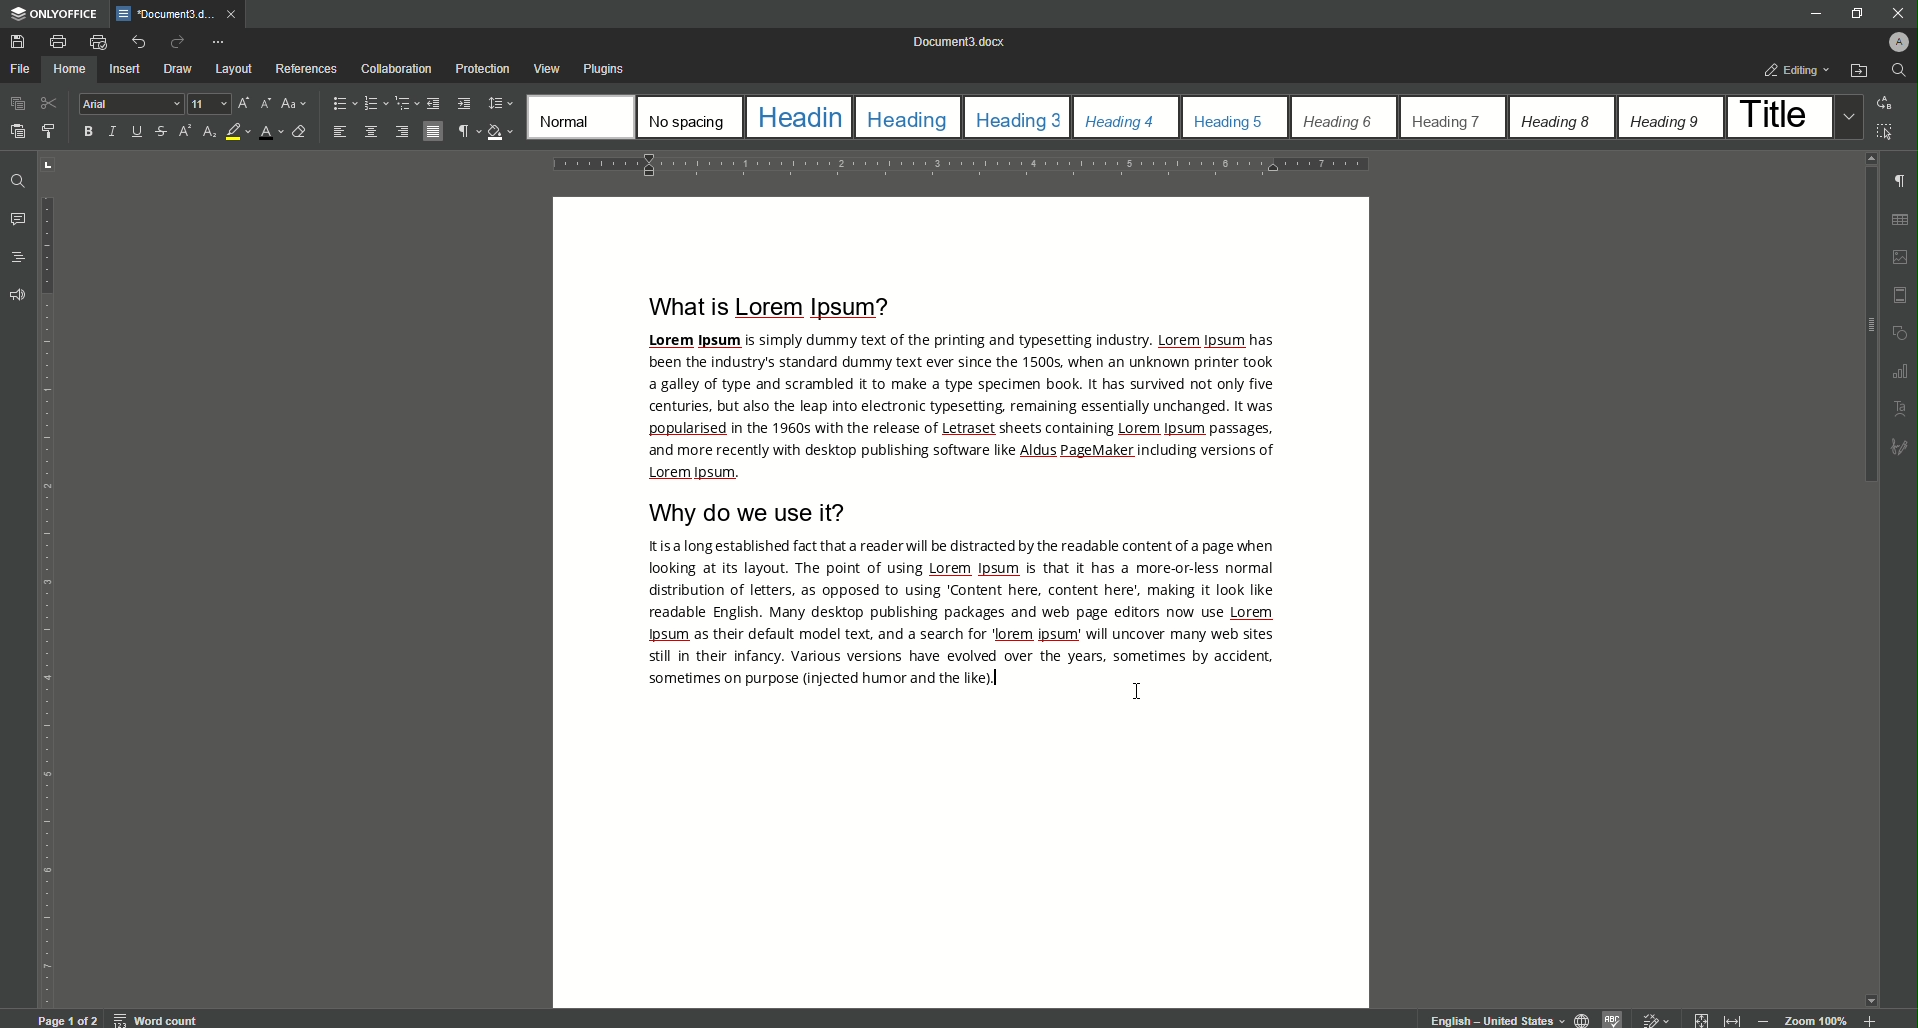  I want to click on Paragraph Line Spacing, so click(501, 102).